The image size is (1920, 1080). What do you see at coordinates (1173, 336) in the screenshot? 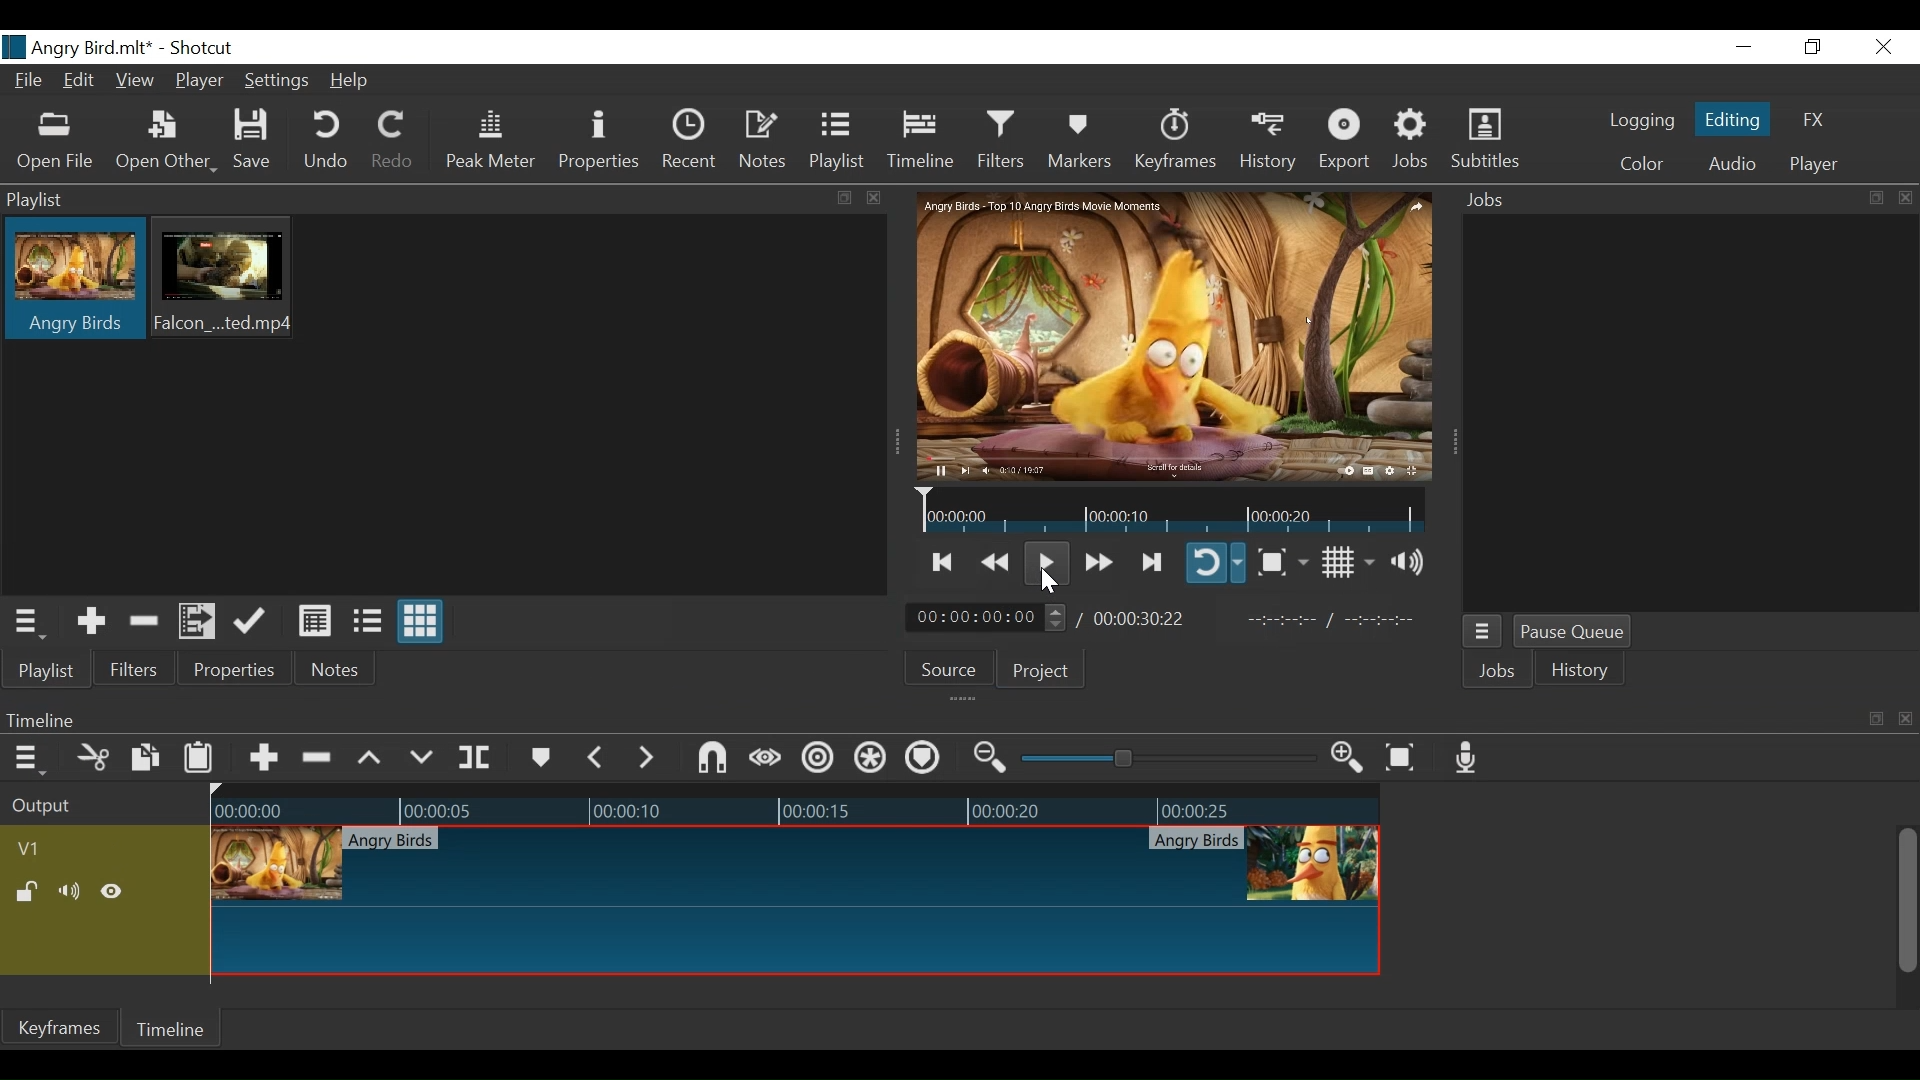
I see `Media Viewer` at bounding box center [1173, 336].